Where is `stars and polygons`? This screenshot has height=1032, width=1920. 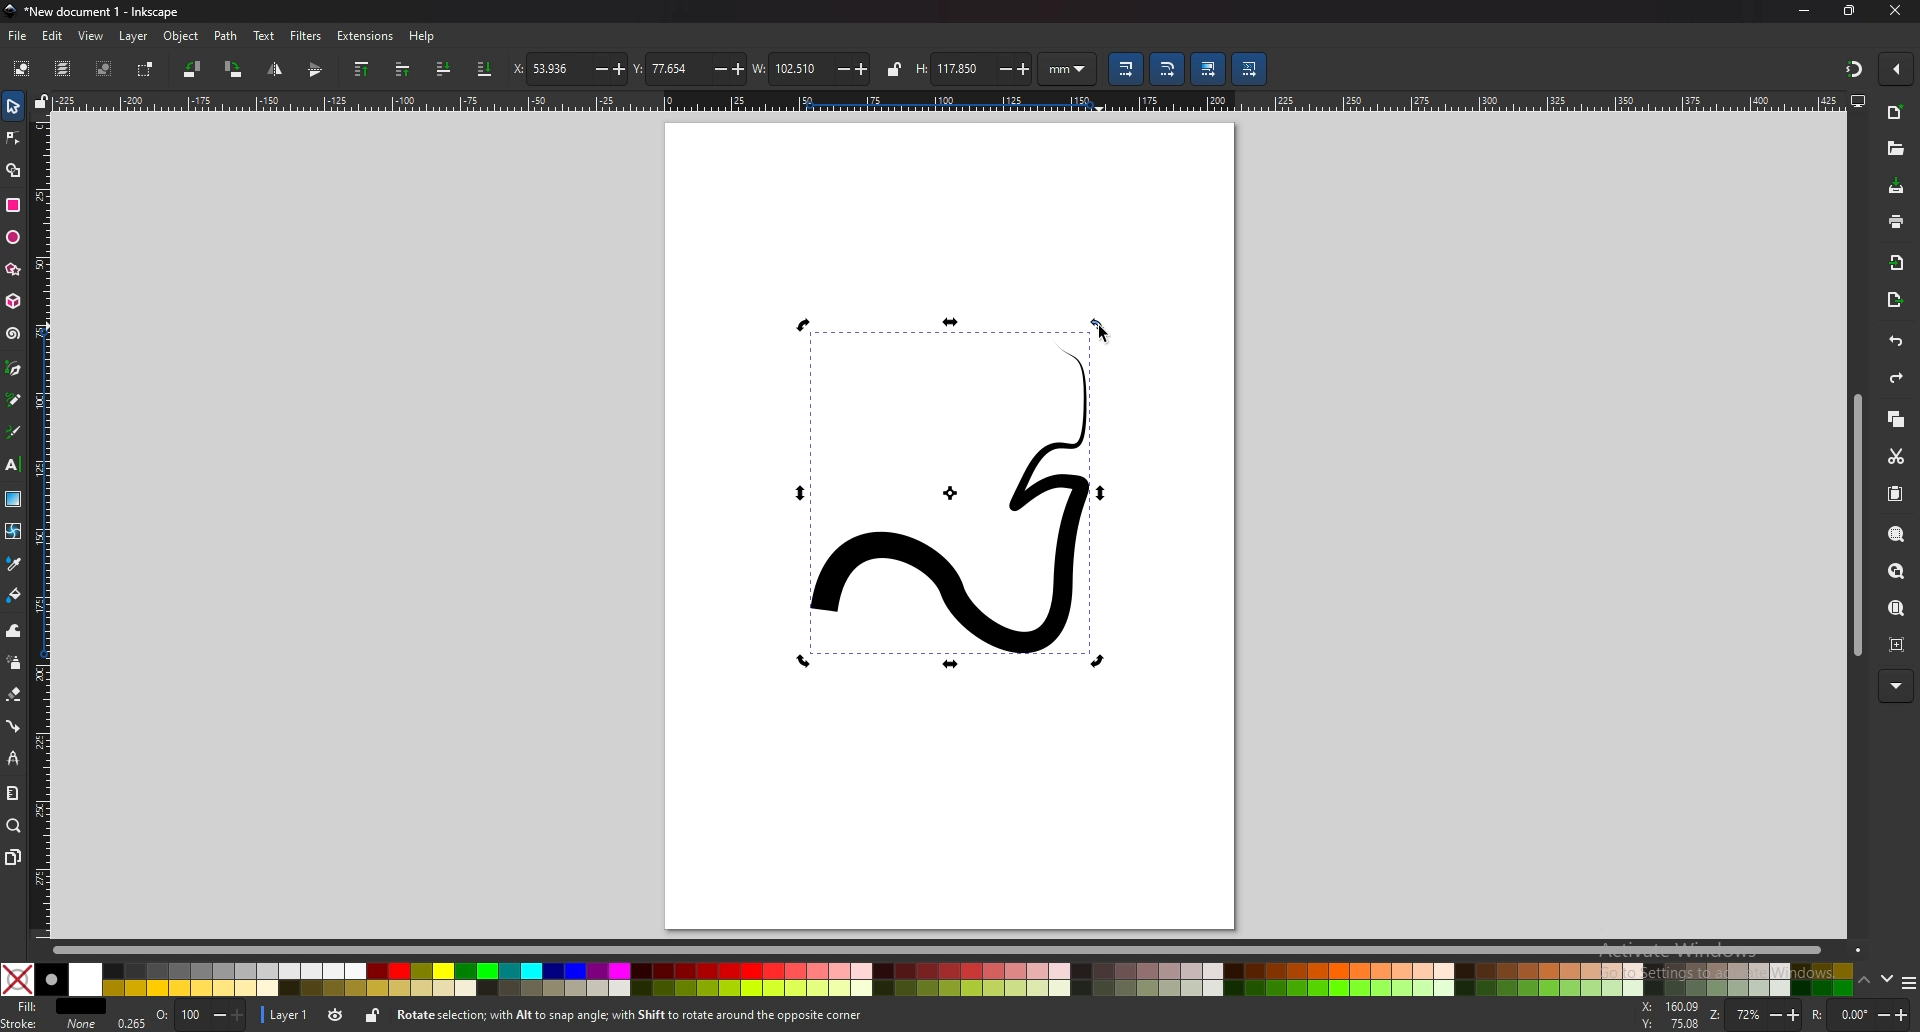 stars and polygons is located at coordinates (13, 269).